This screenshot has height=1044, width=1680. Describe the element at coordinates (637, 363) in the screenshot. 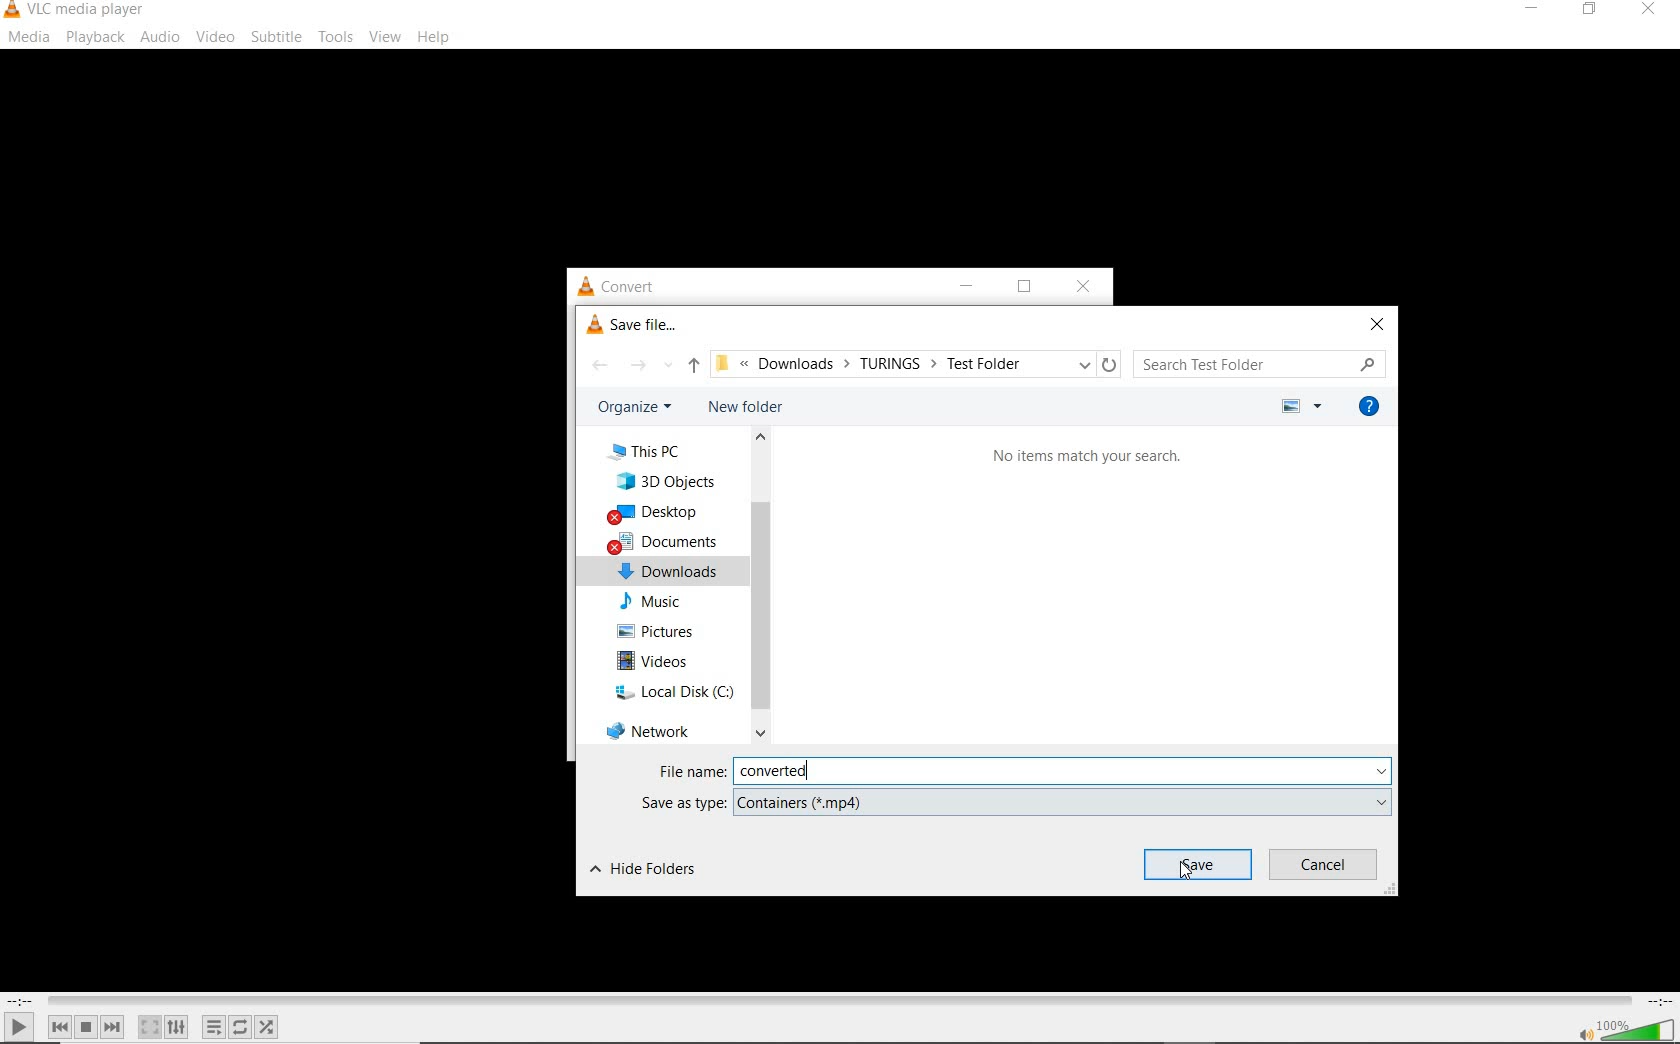

I see `forward` at that location.